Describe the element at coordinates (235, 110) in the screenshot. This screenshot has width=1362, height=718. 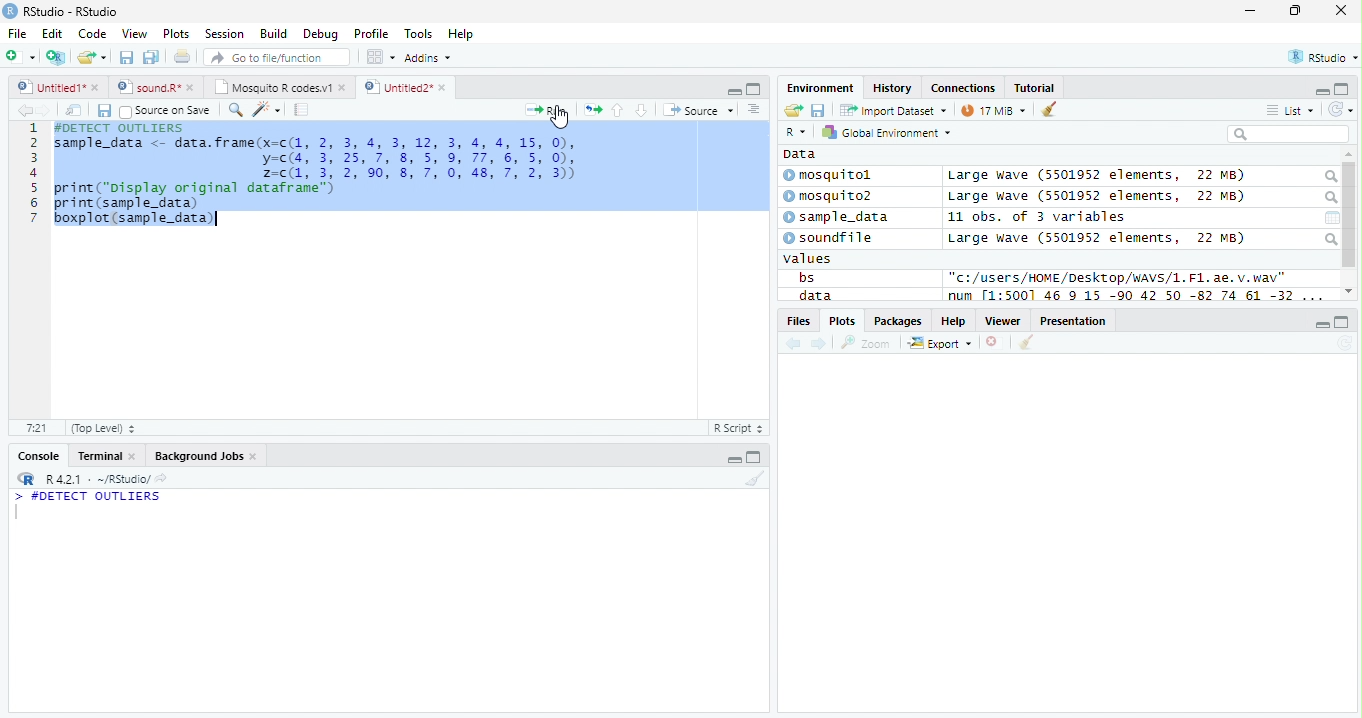
I see `Find` at that location.